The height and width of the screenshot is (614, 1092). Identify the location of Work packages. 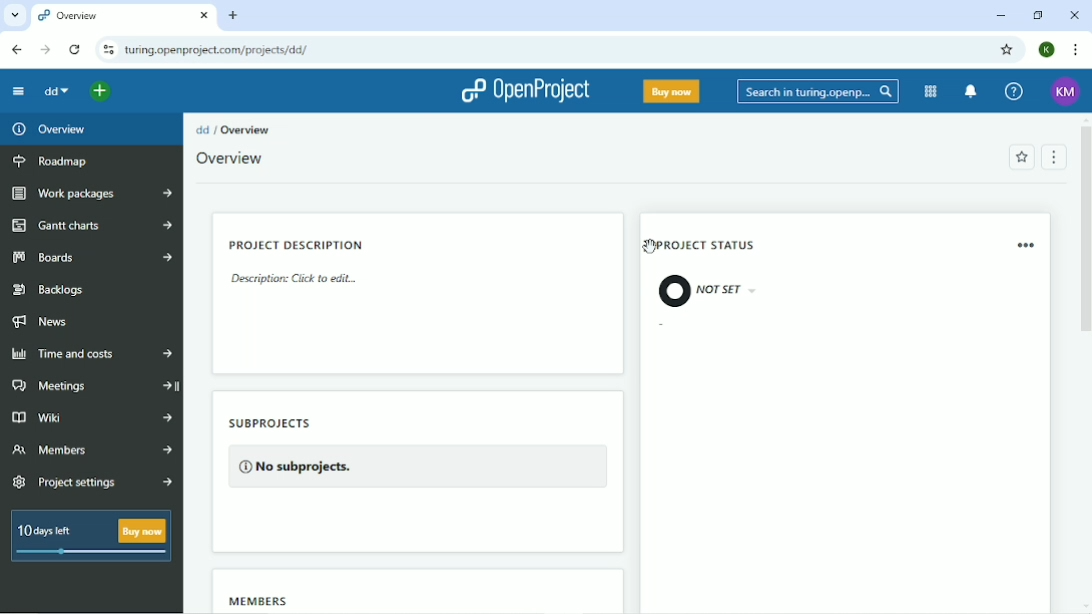
(93, 193).